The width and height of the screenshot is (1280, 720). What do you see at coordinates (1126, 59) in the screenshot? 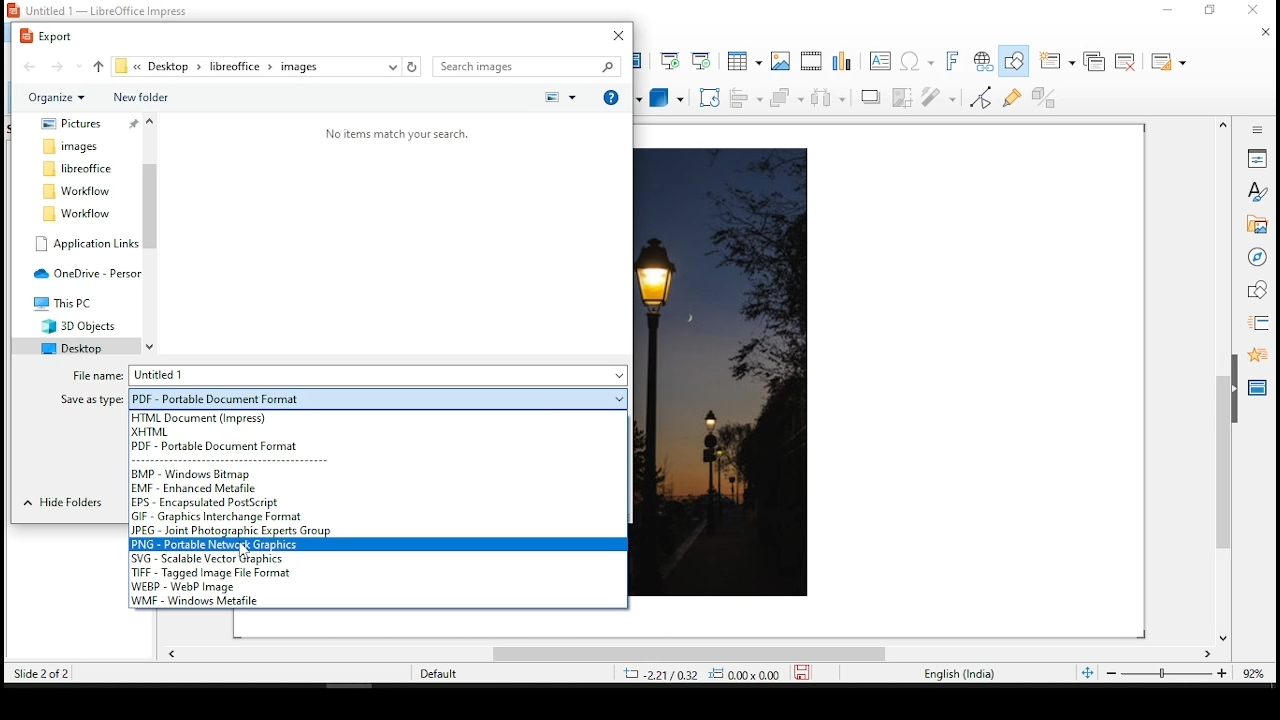
I see `delete slide` at bounding box center [1126, 59].